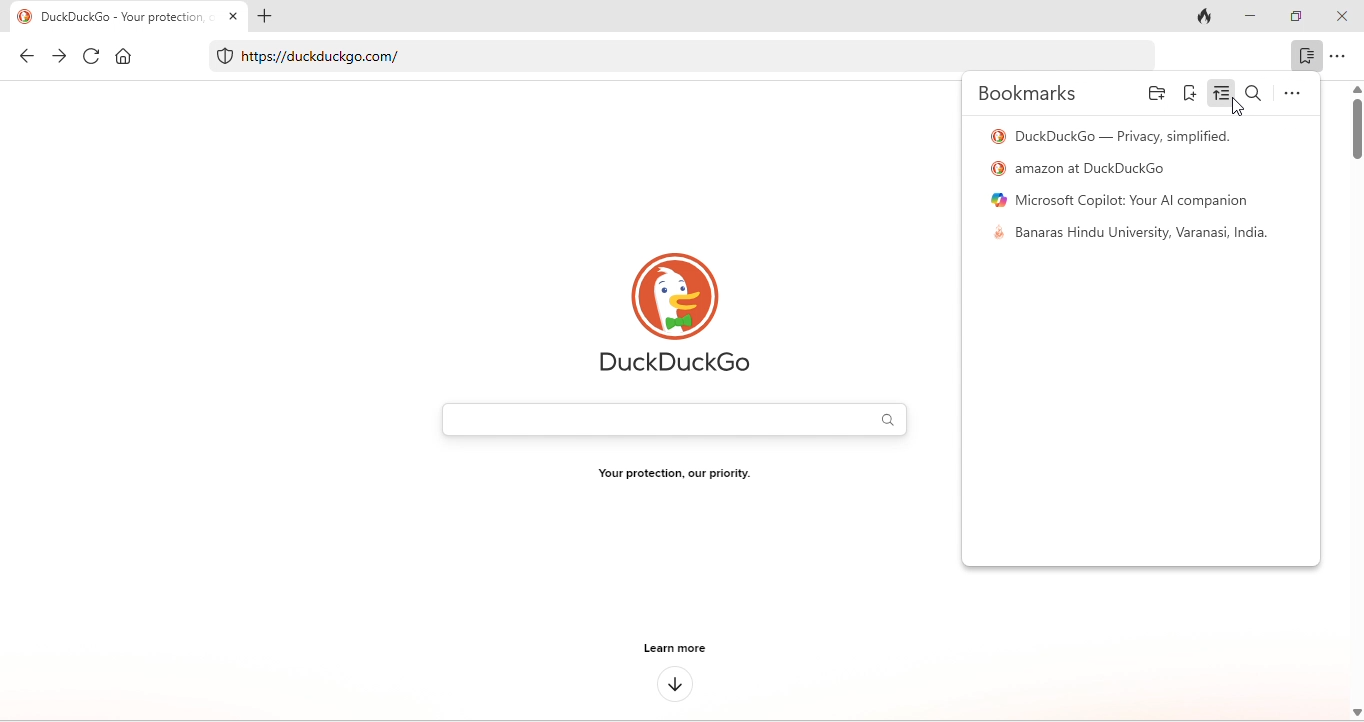  I want to click on close, so click(1345, 18).